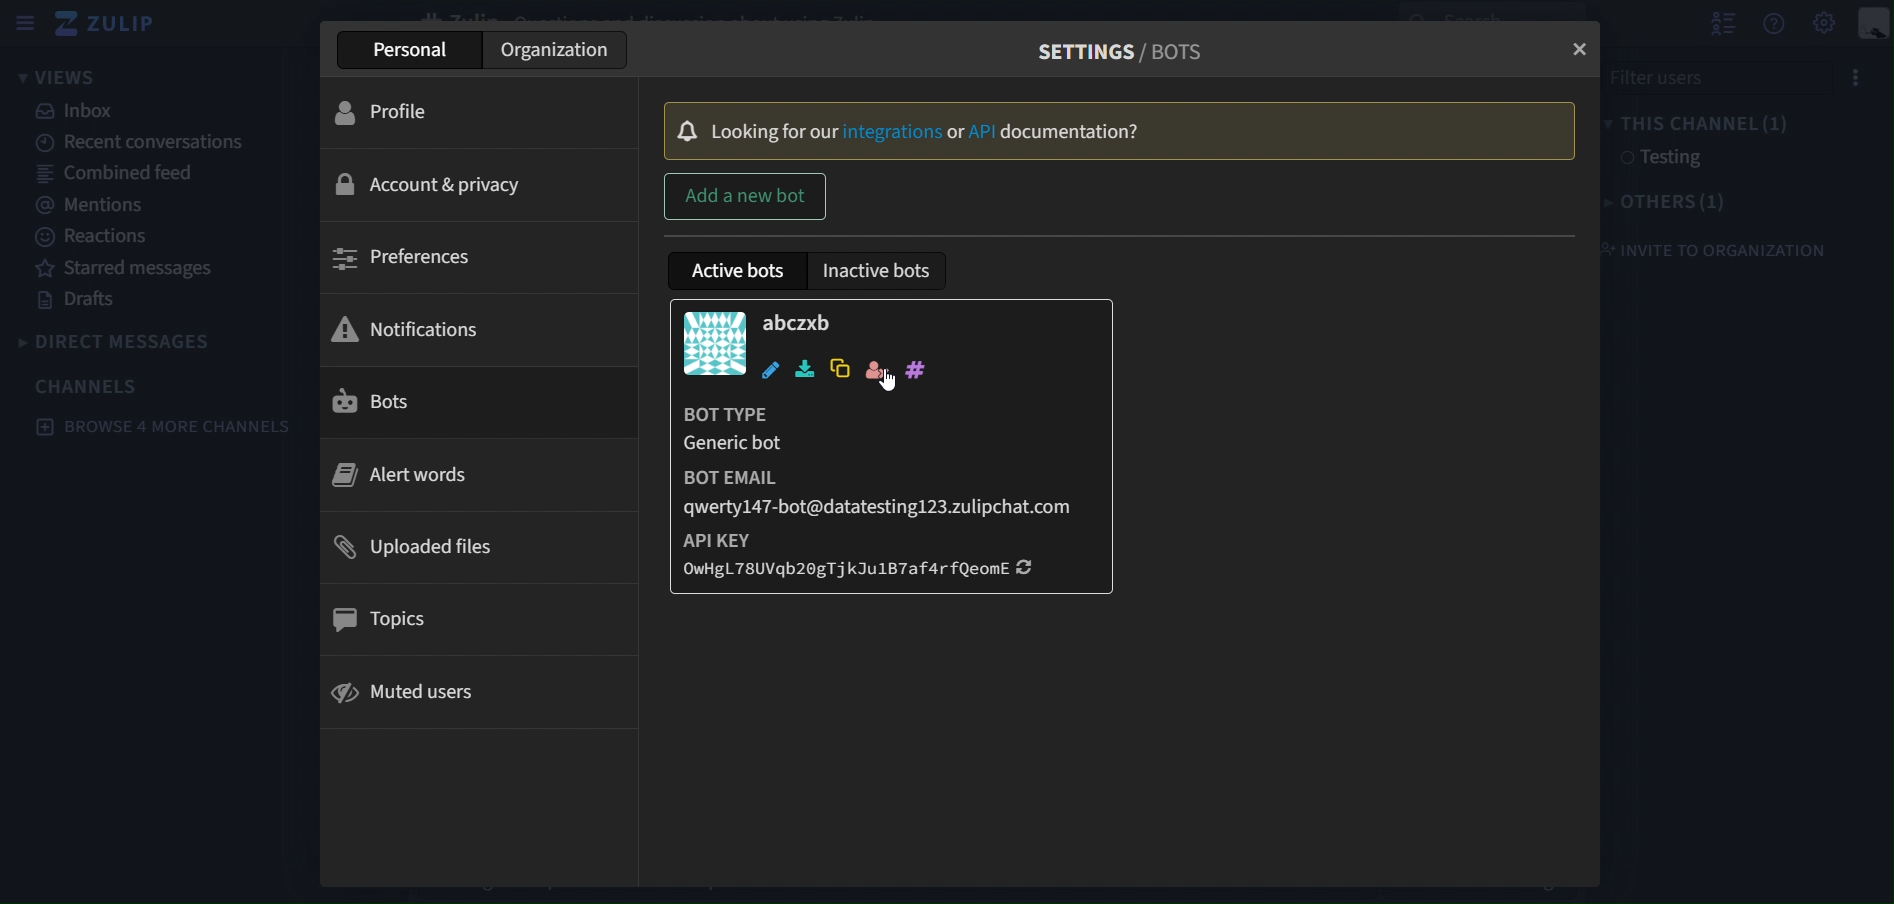 This screenshot has width=1894, height=904. What do you see at coordinates (883, 493) in the screenshot?
I see `bot information` at bounding box center [883, 493].